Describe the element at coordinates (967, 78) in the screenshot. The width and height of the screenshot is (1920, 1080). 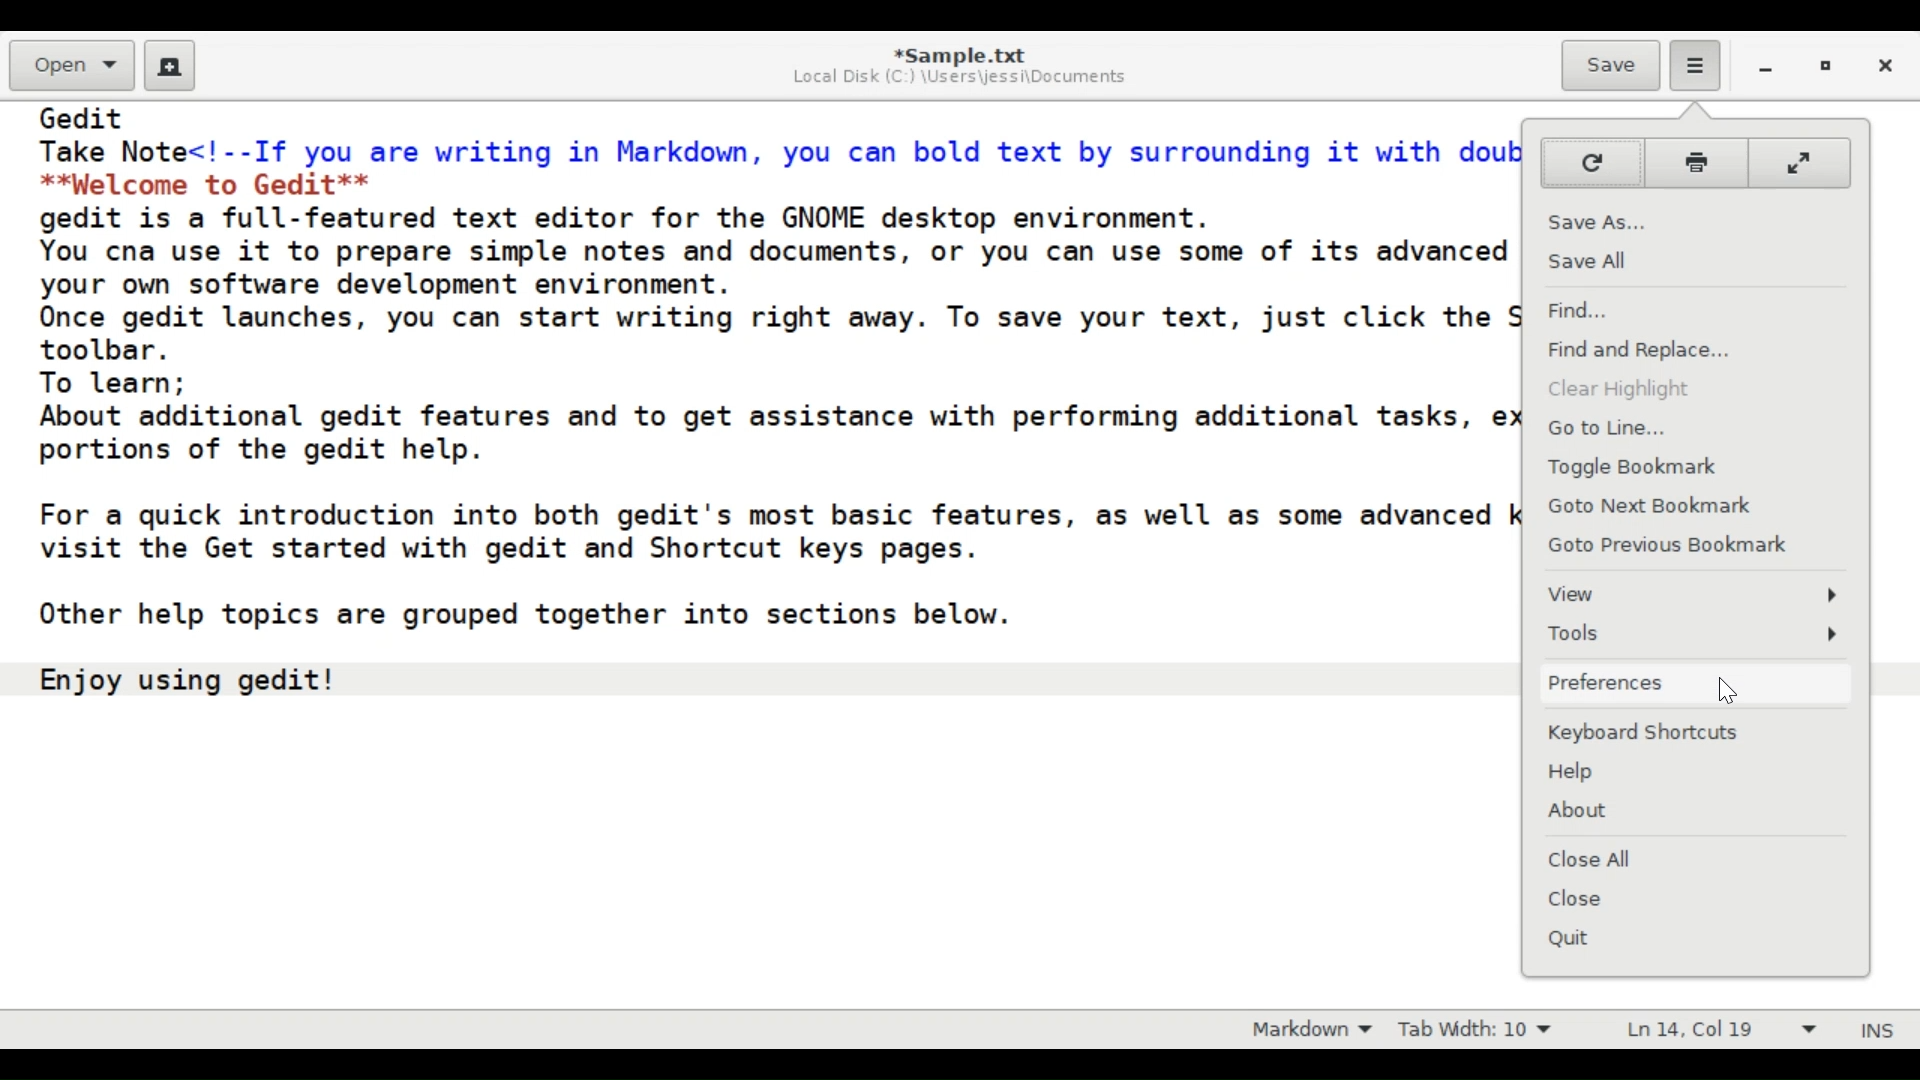
I see `Local Disk (C:) \Users\jessi\Documents` at that location.